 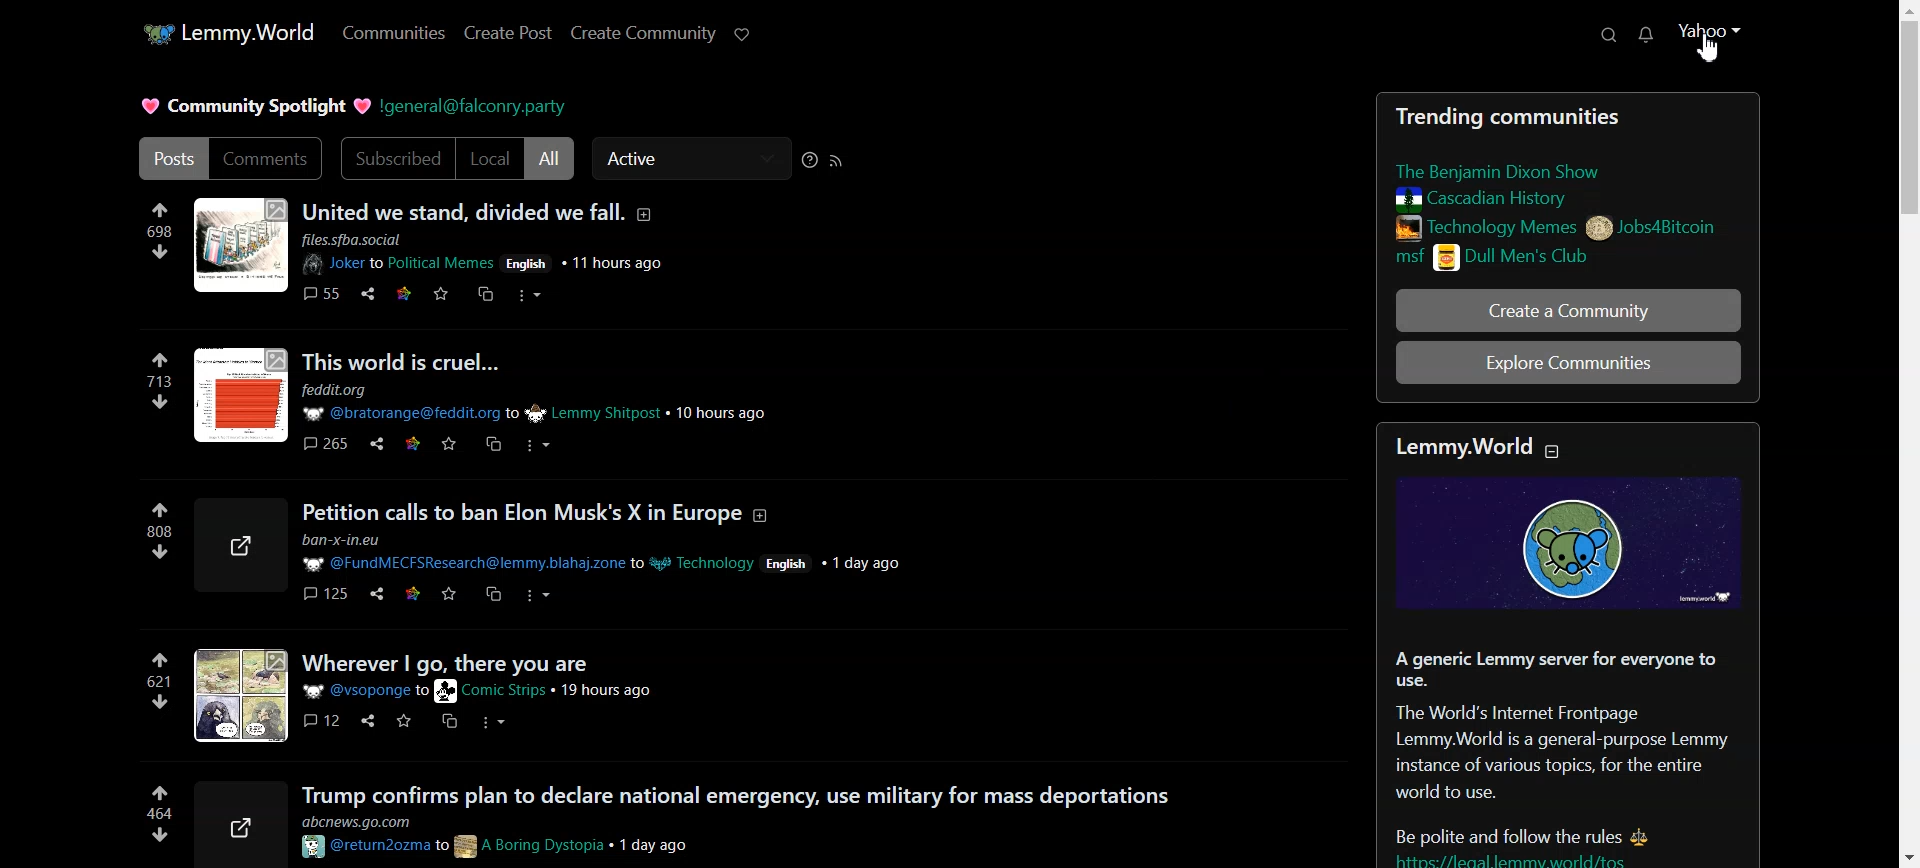 What do you see at coordinates (545, 594) in the screenshot?
I see `` at bounding box center [545, 594].